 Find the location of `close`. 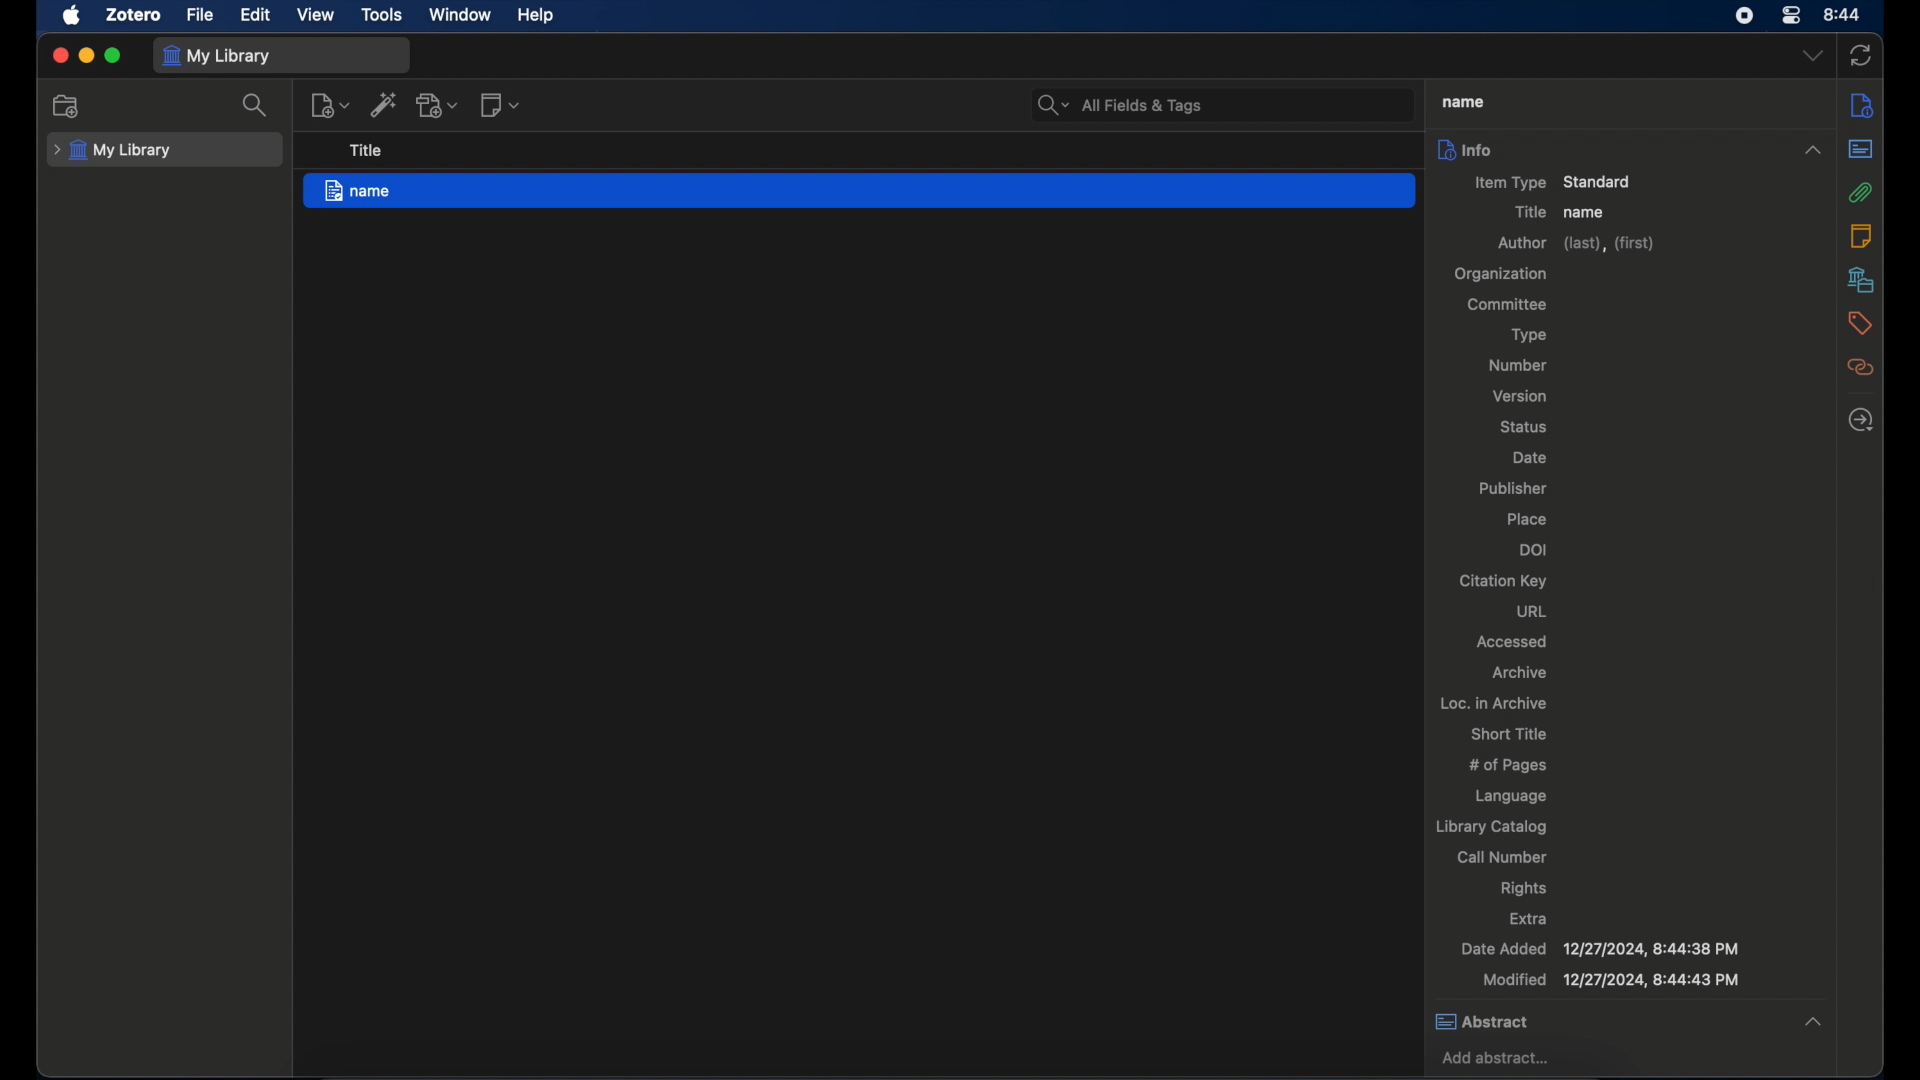

close is located at coordinates (59, 55).